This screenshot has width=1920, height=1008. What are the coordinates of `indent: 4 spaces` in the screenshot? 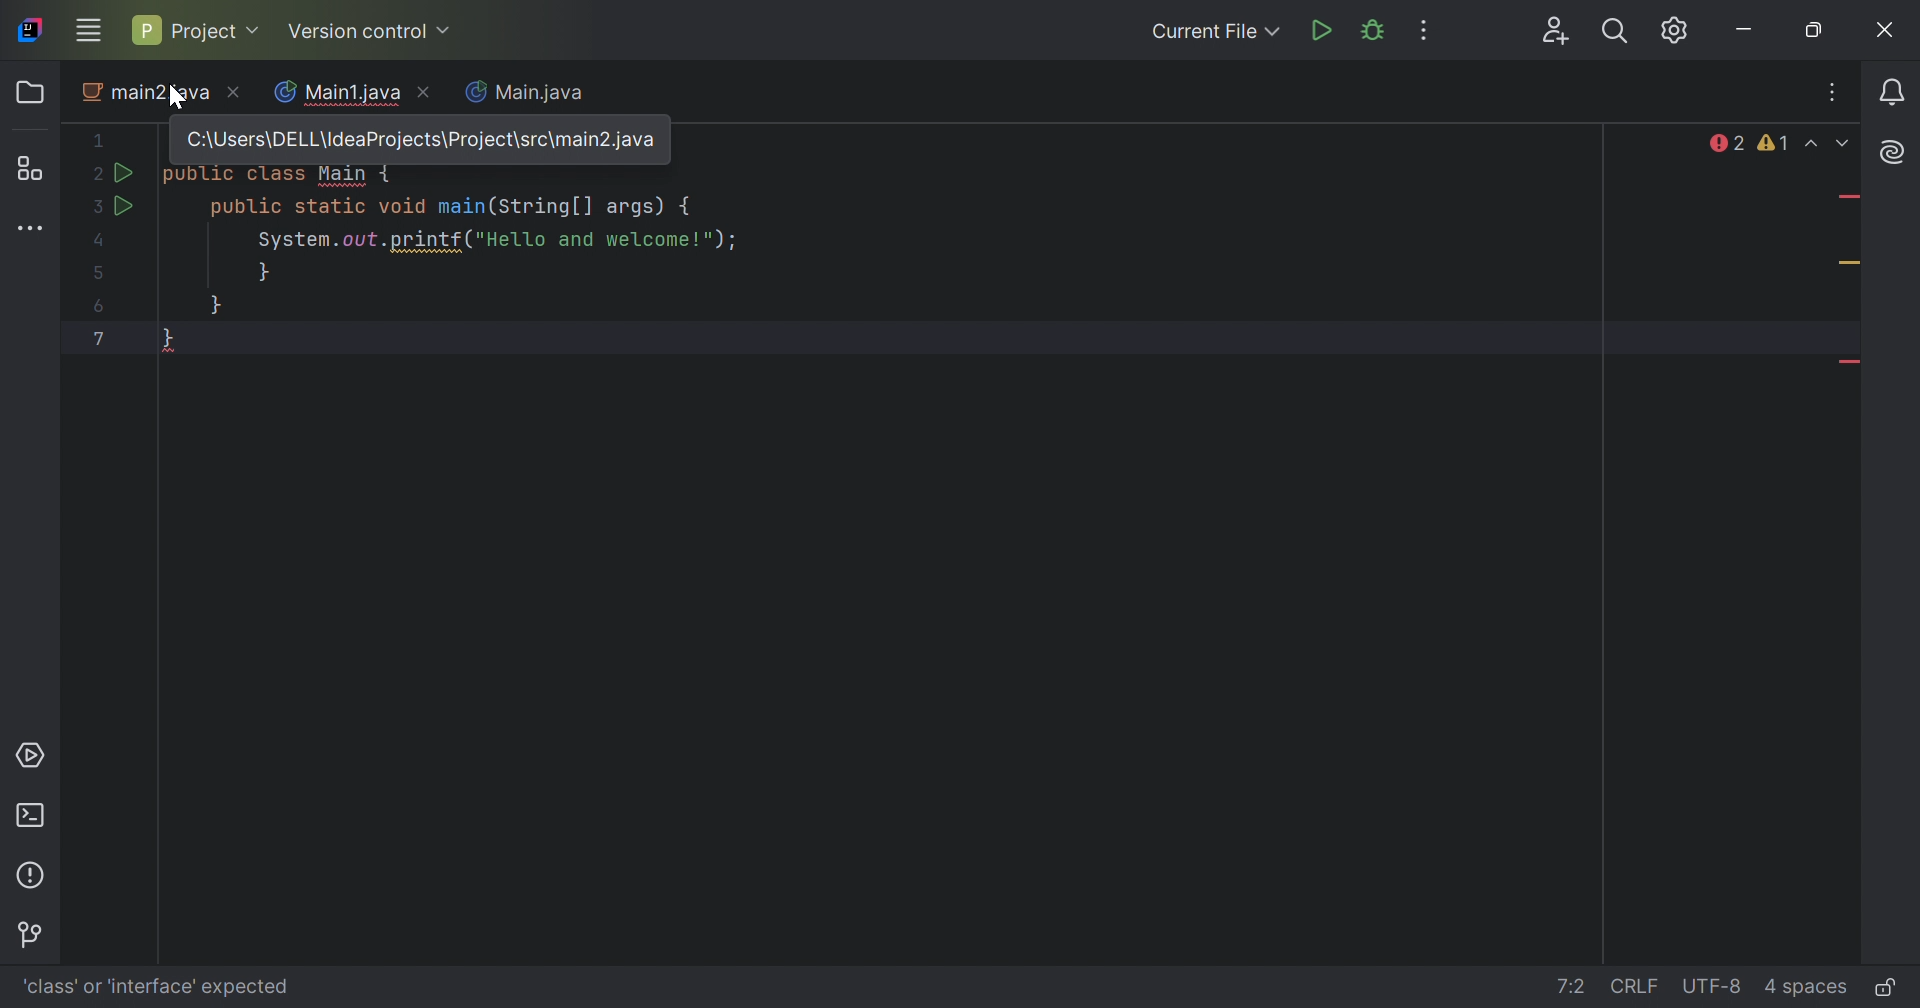 It's located at (1810, 989).